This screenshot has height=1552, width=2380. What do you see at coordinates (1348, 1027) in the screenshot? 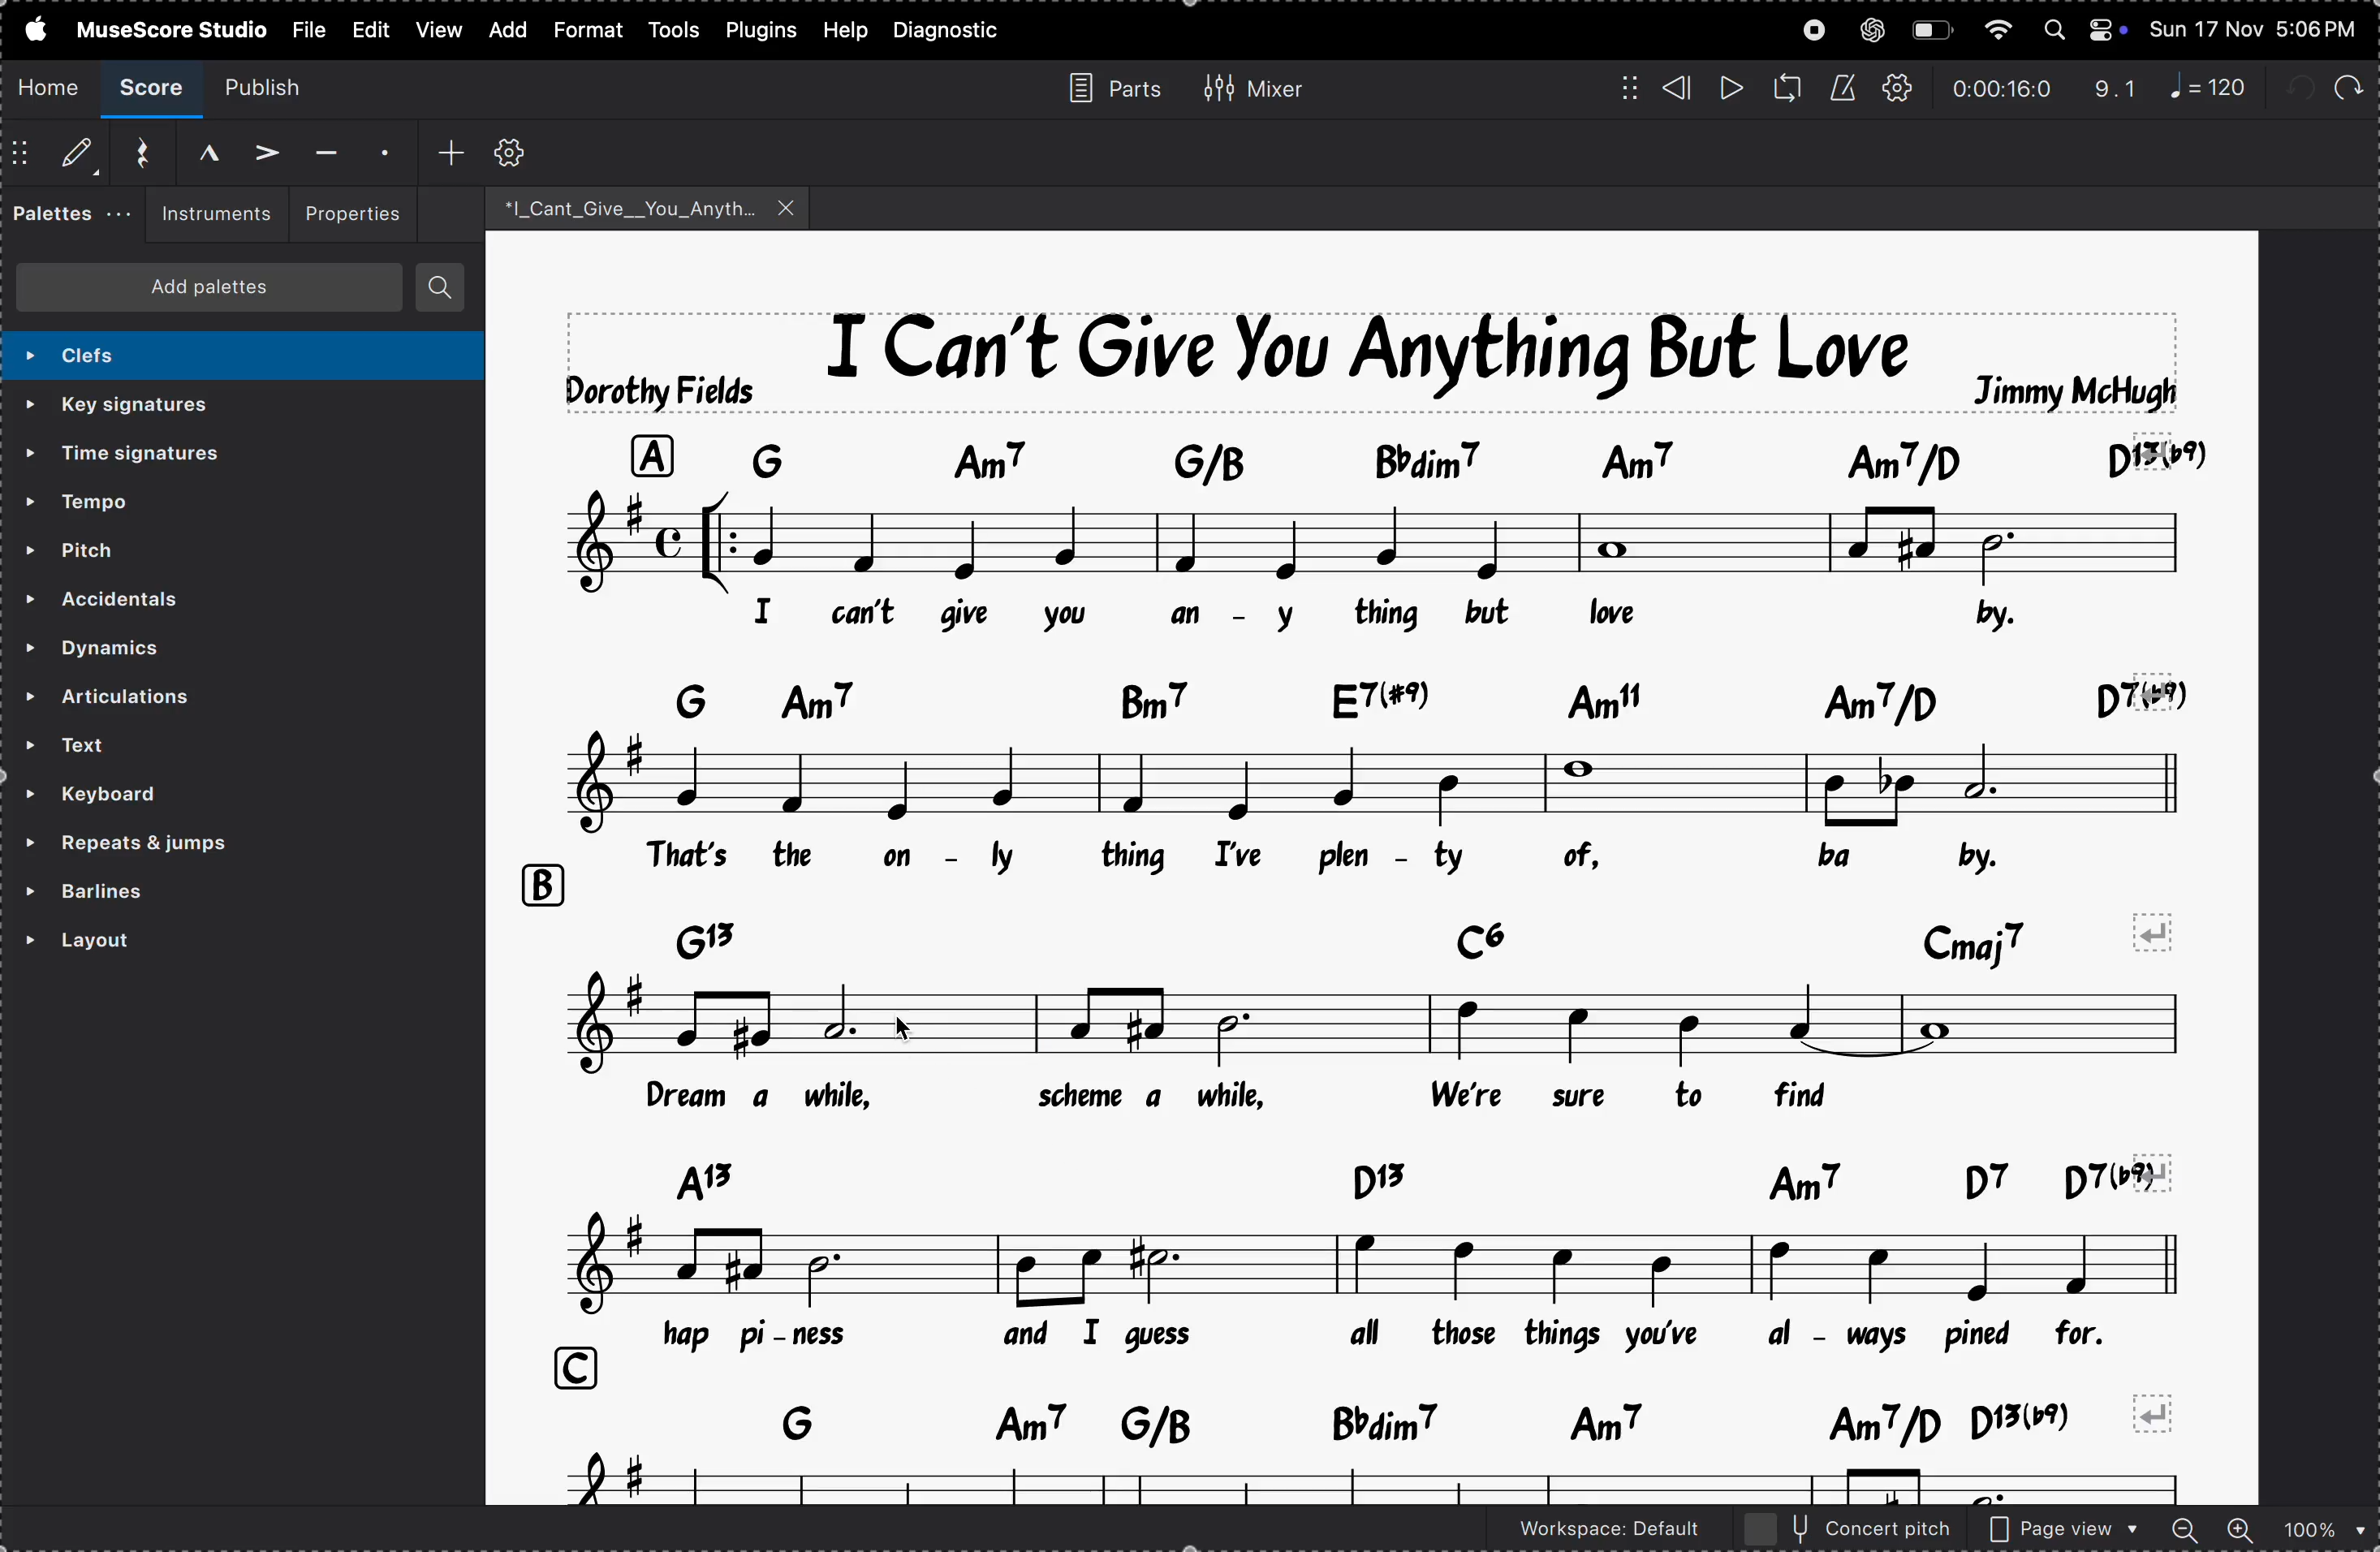
I see `notes` at bounding box center [1348, 1027].